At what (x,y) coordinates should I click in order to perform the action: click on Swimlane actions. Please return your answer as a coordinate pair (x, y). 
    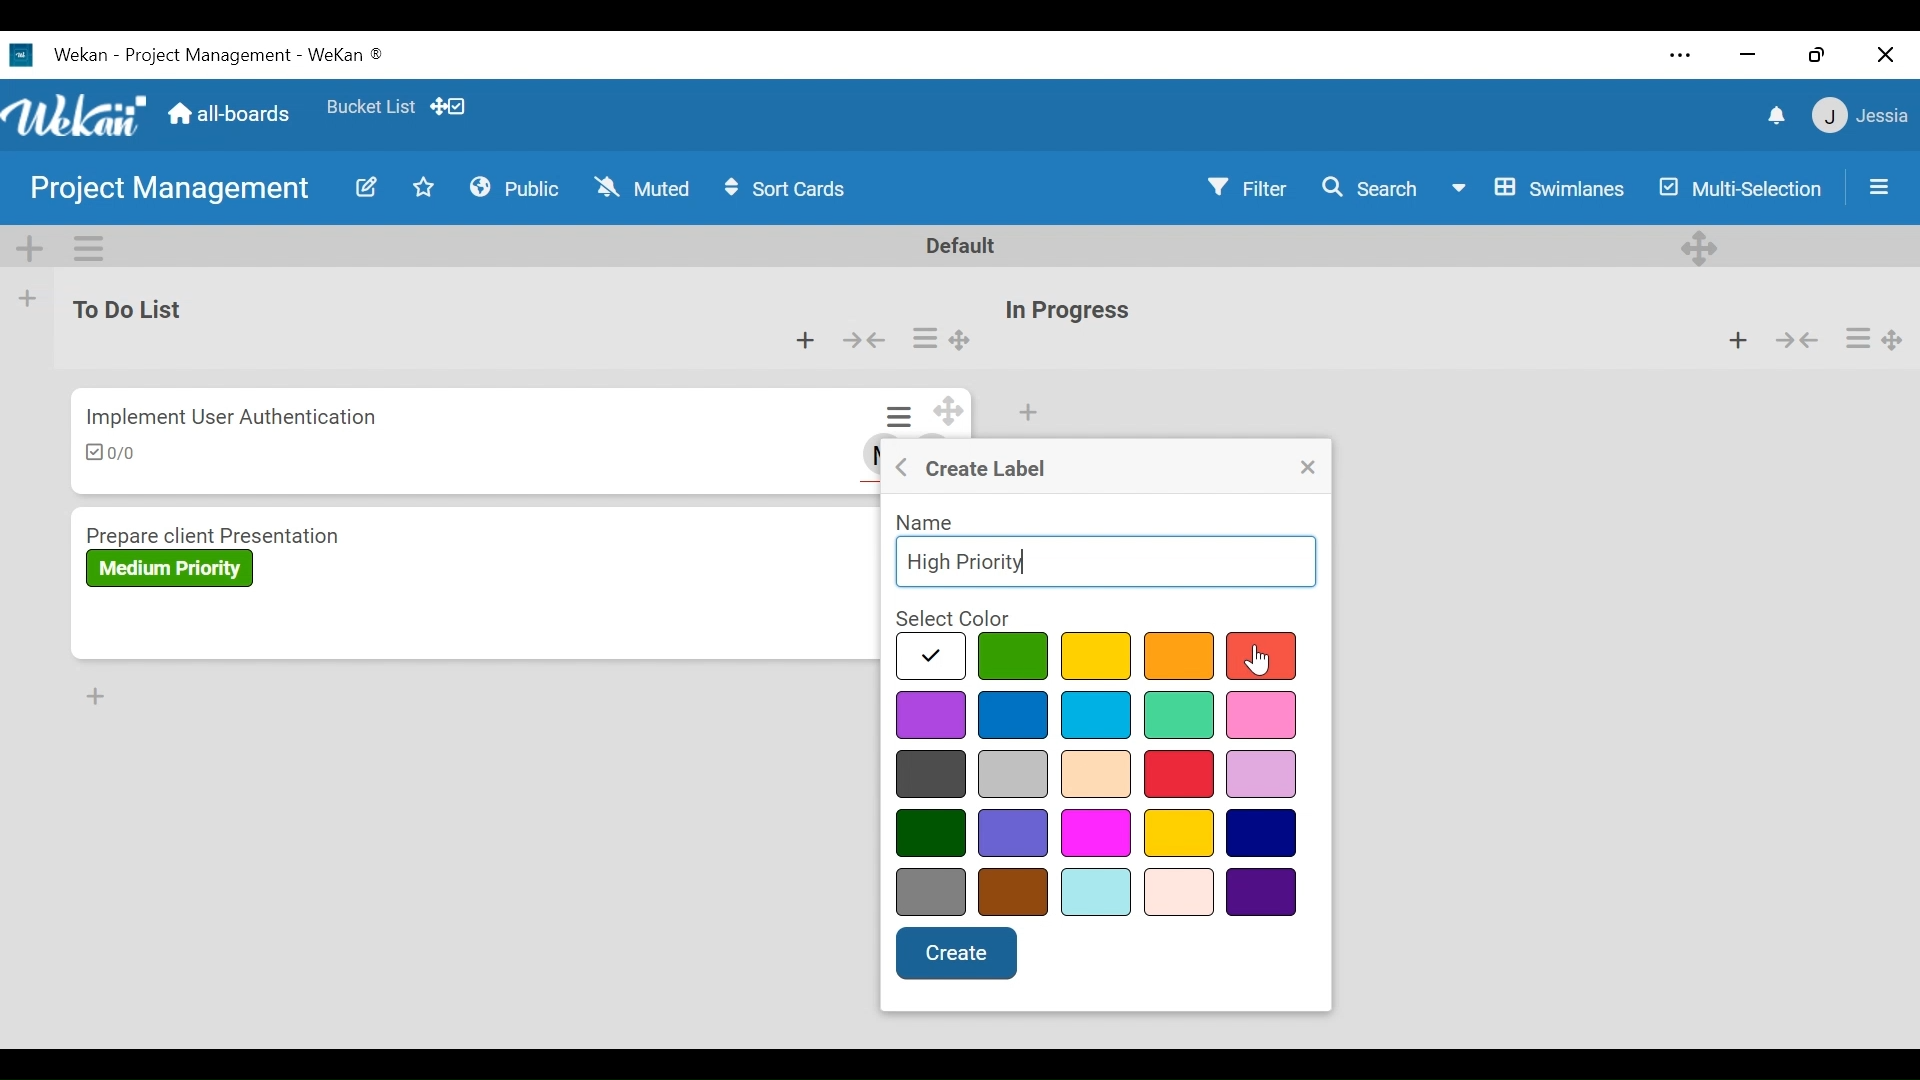
    Looking at the image, I should click on (91, 245).